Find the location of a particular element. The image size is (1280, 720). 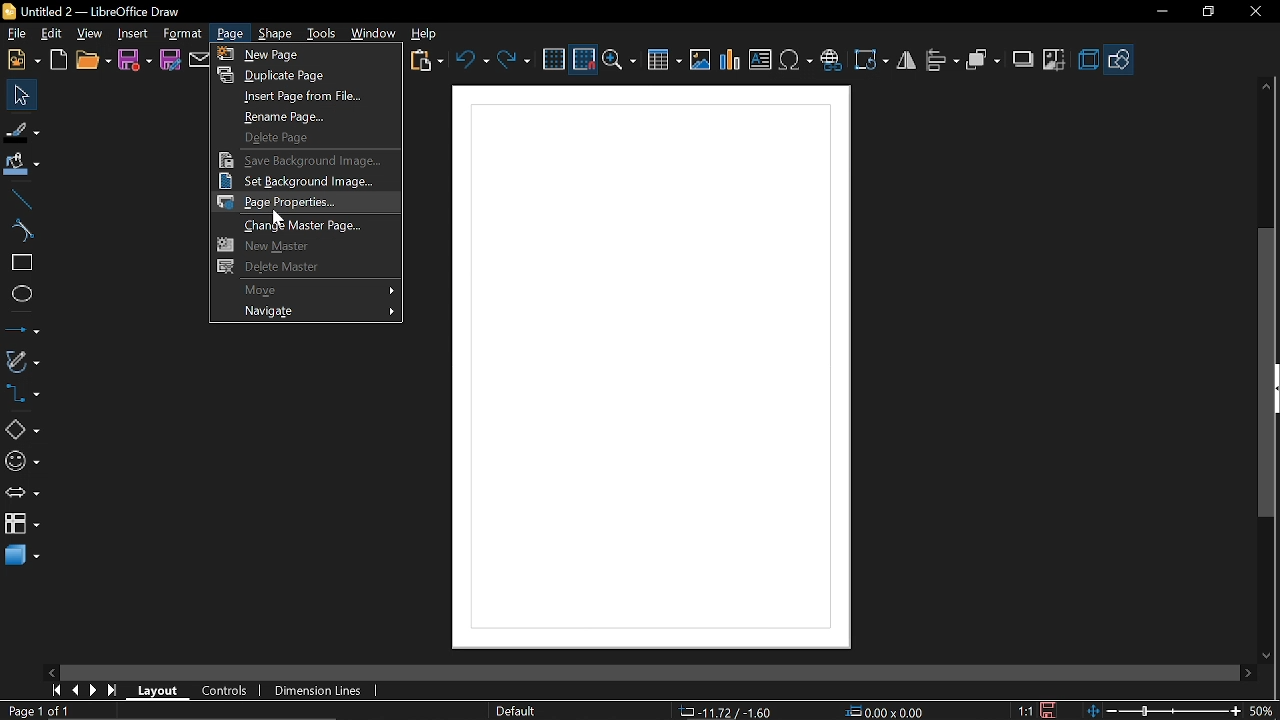

Duplicate page is located at coordinates (307, 74).